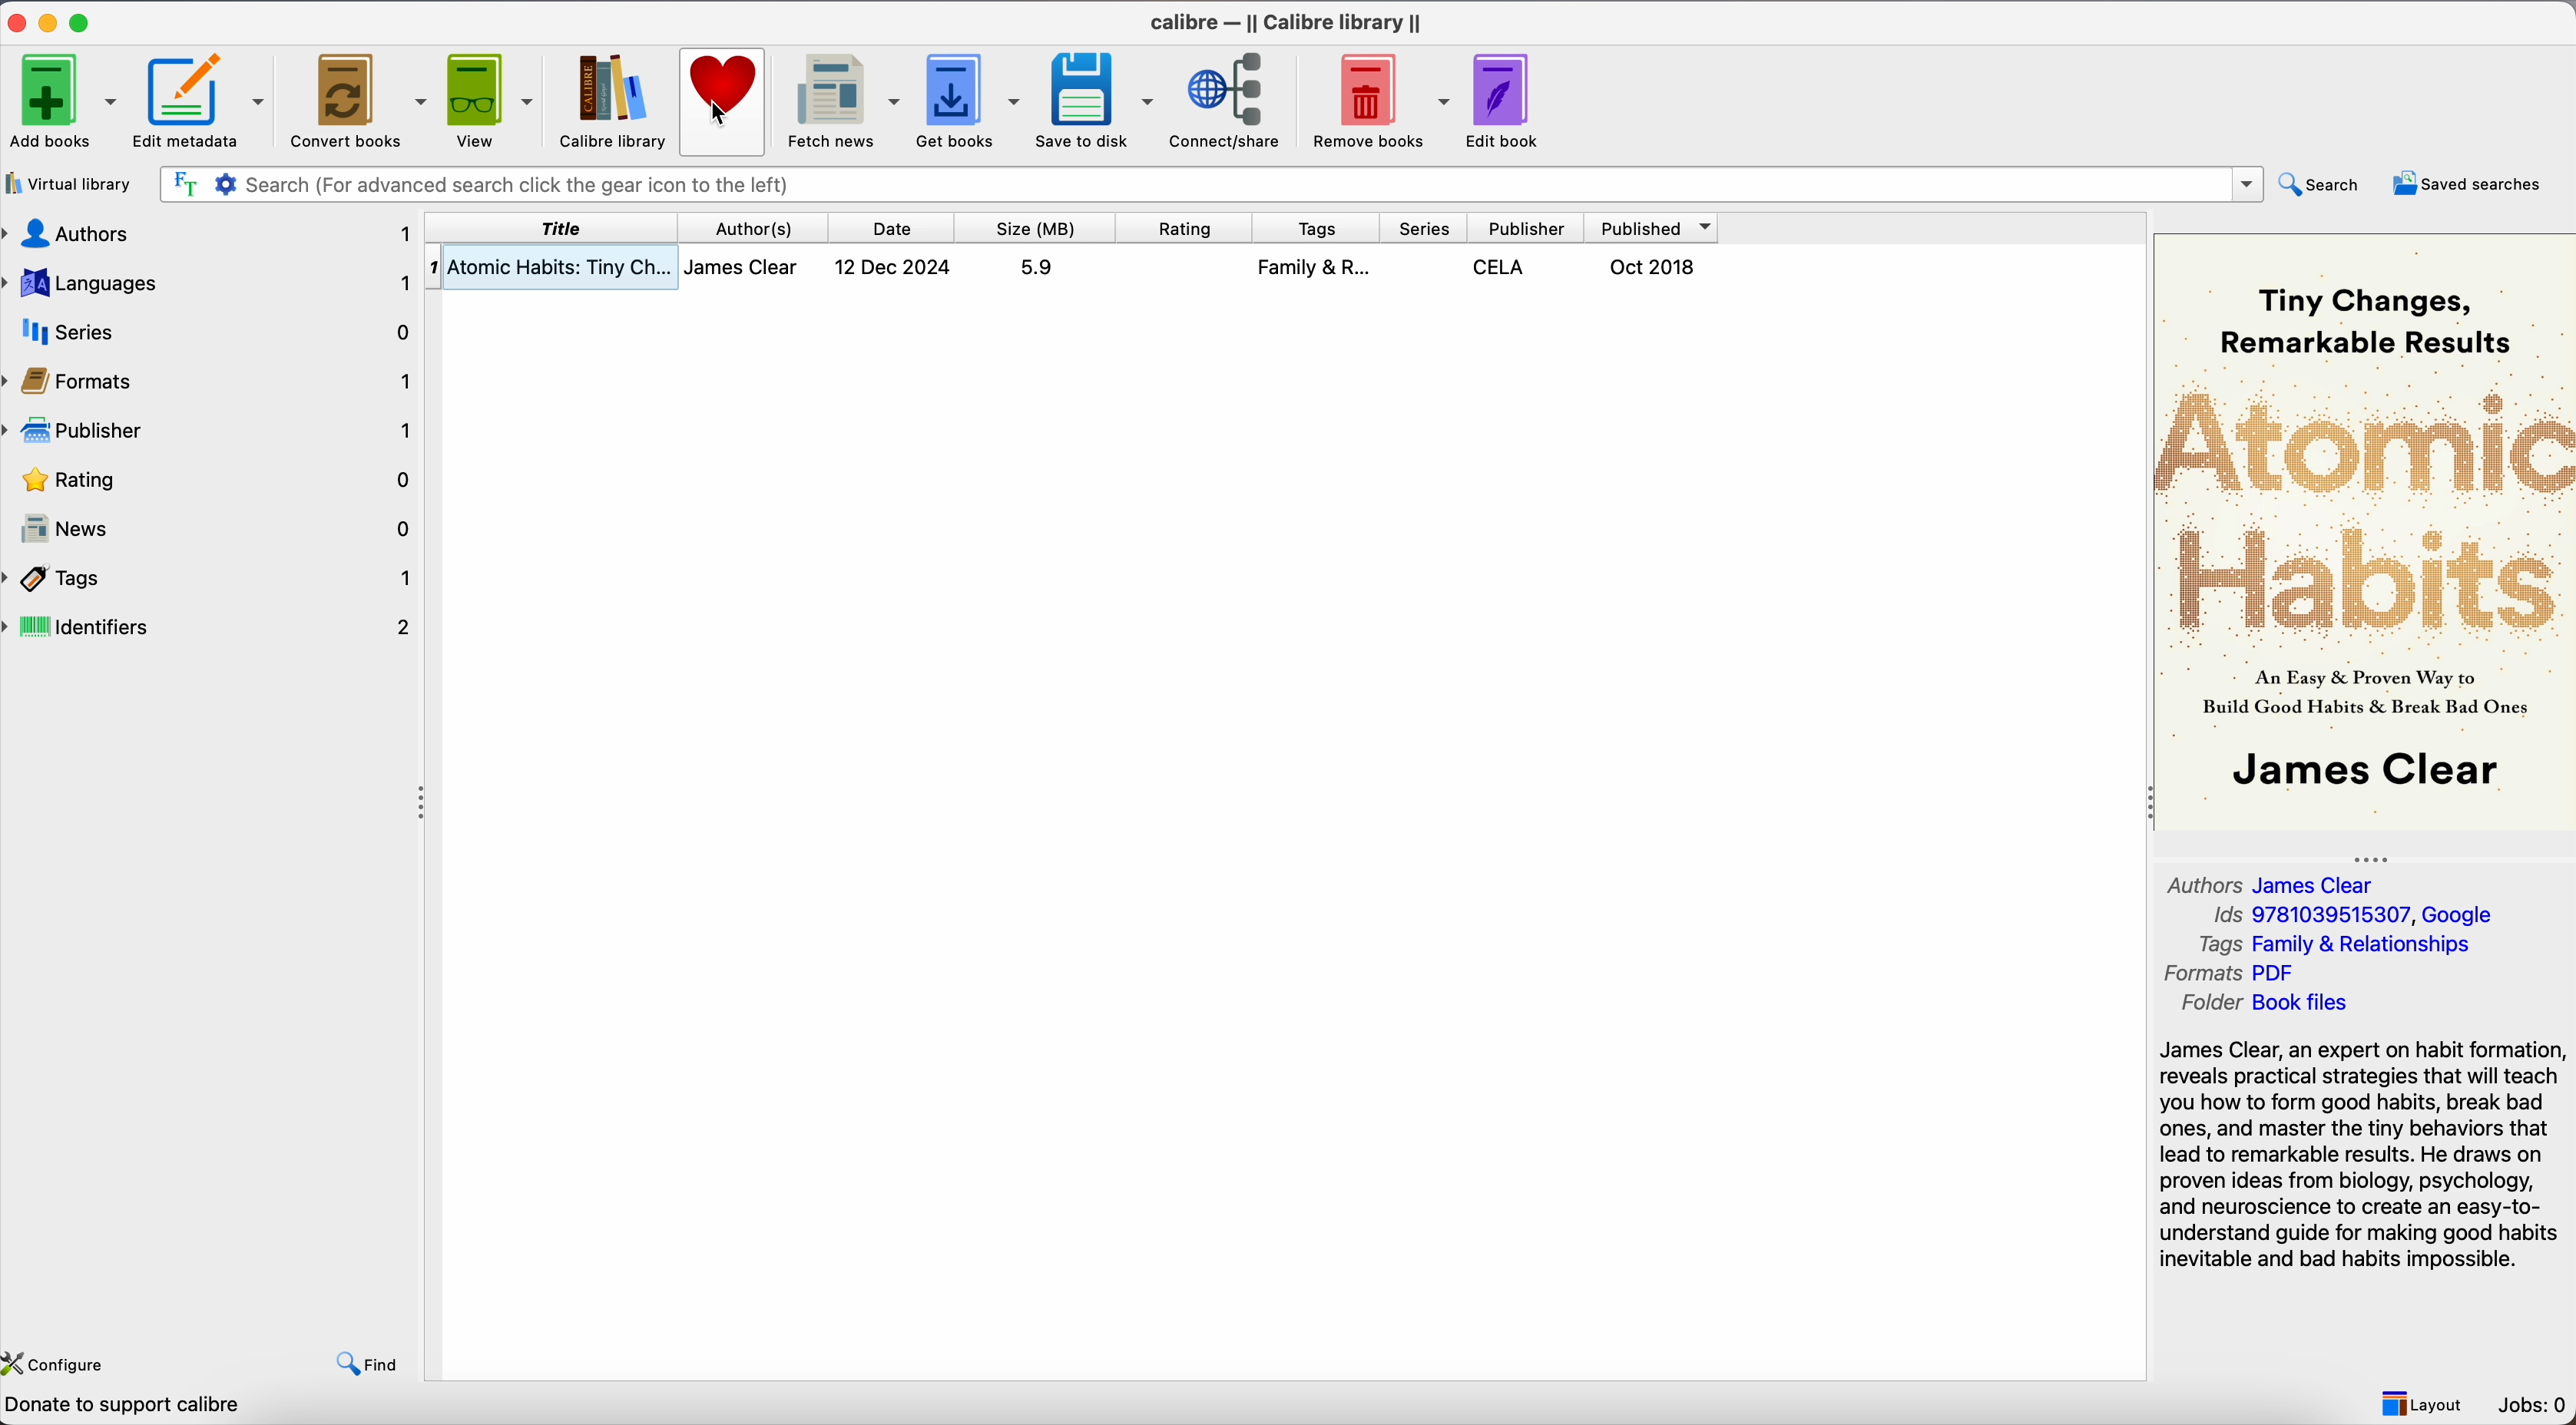 Image resolution: width=2576 pixels, height=1425 pixels. I want to click on view, so click(492, 101).